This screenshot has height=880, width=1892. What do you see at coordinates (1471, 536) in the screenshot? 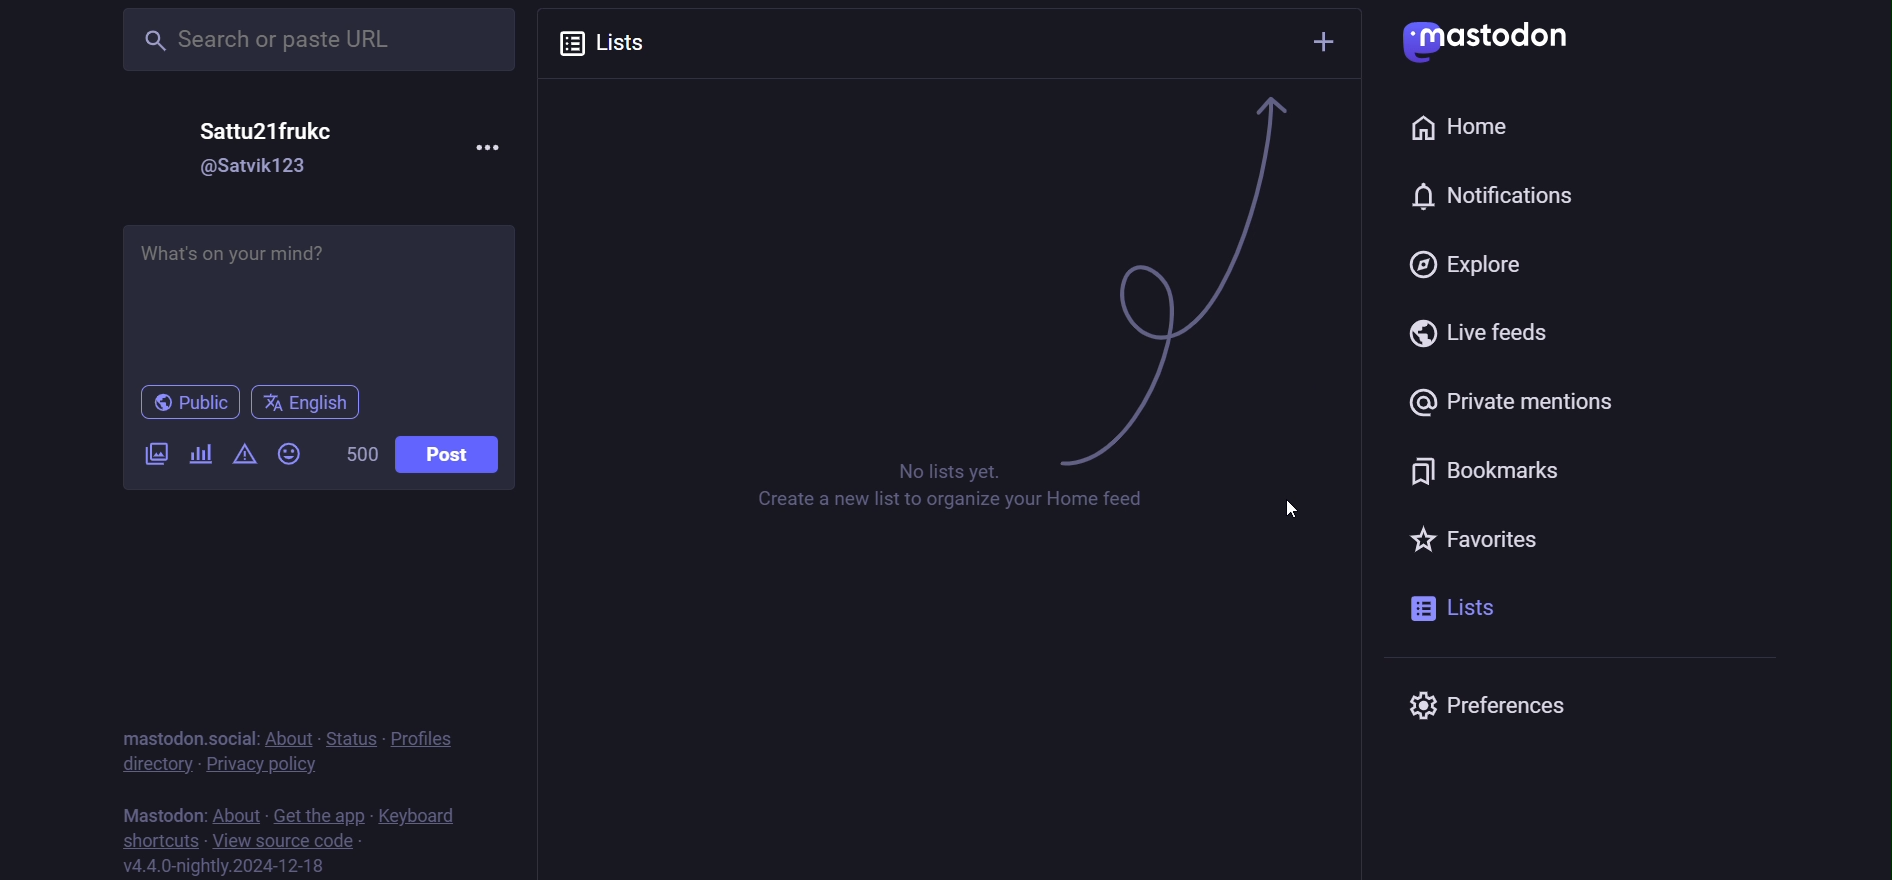
I see `favorites` at bounding box center [1471, 536].